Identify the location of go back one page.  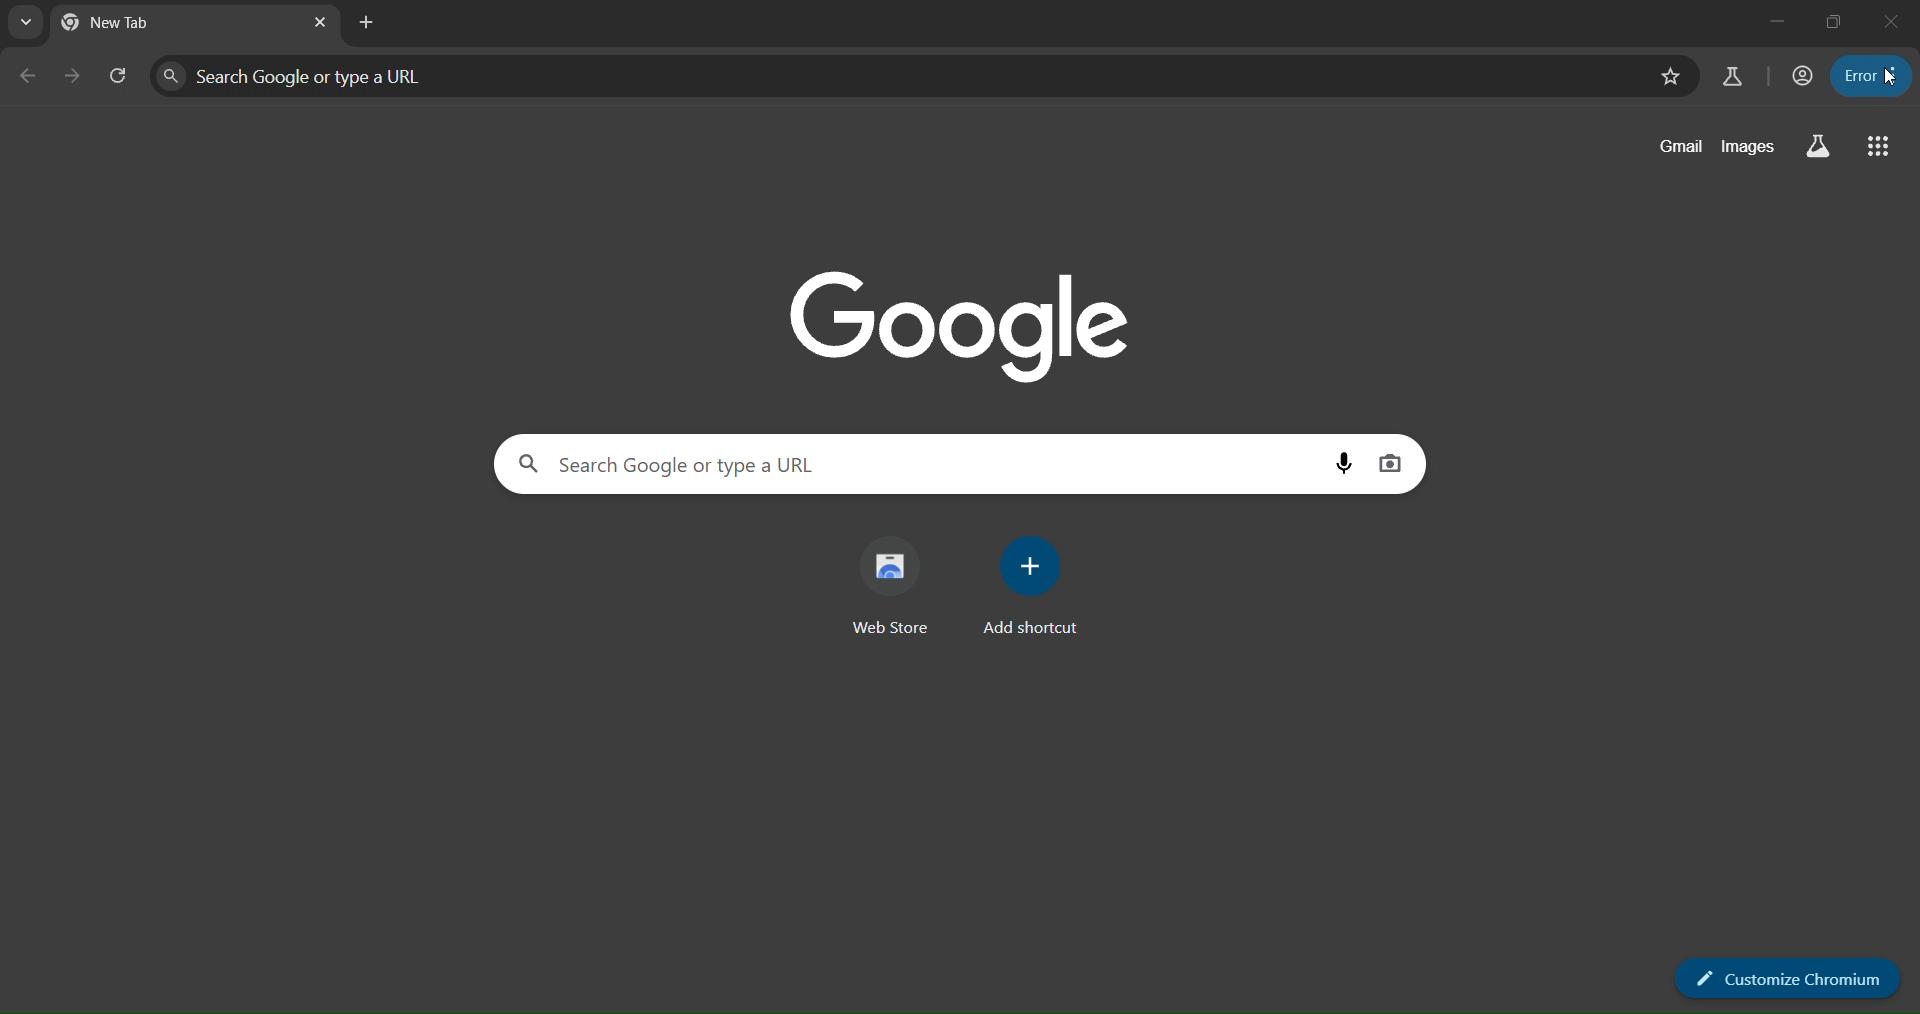
(28, 73).